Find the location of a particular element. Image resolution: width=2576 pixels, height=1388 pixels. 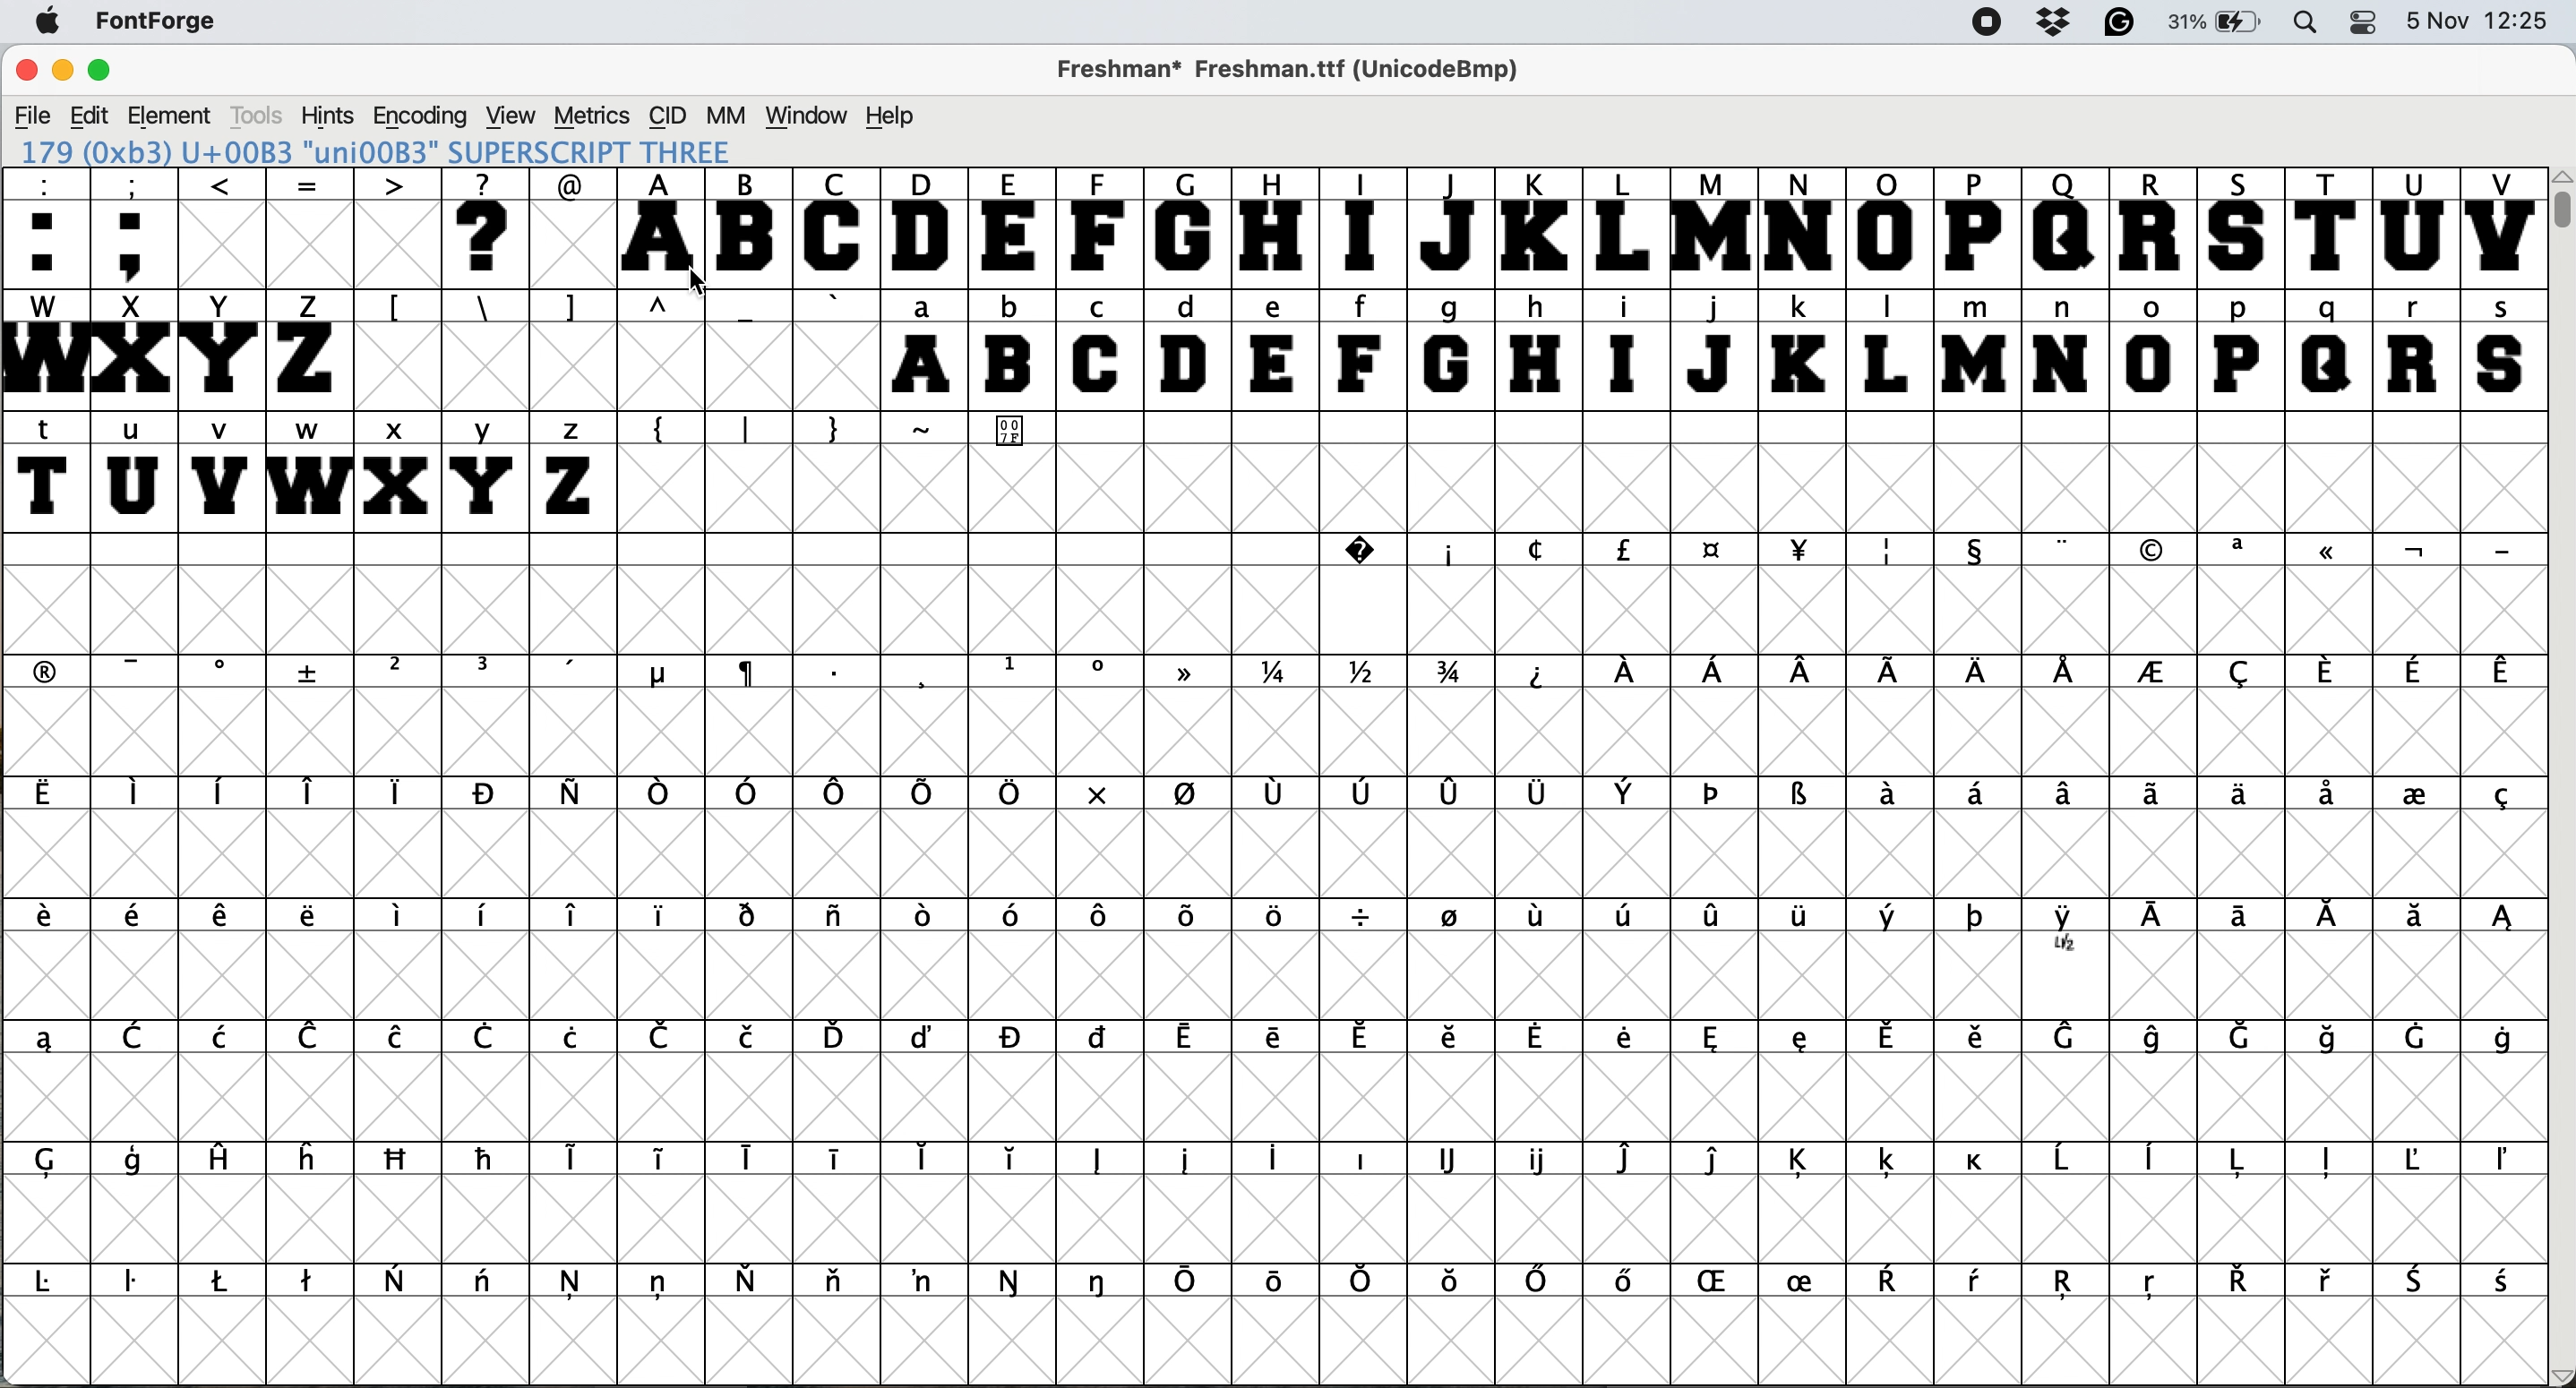

symbol is located at coordinates (136, 1164).